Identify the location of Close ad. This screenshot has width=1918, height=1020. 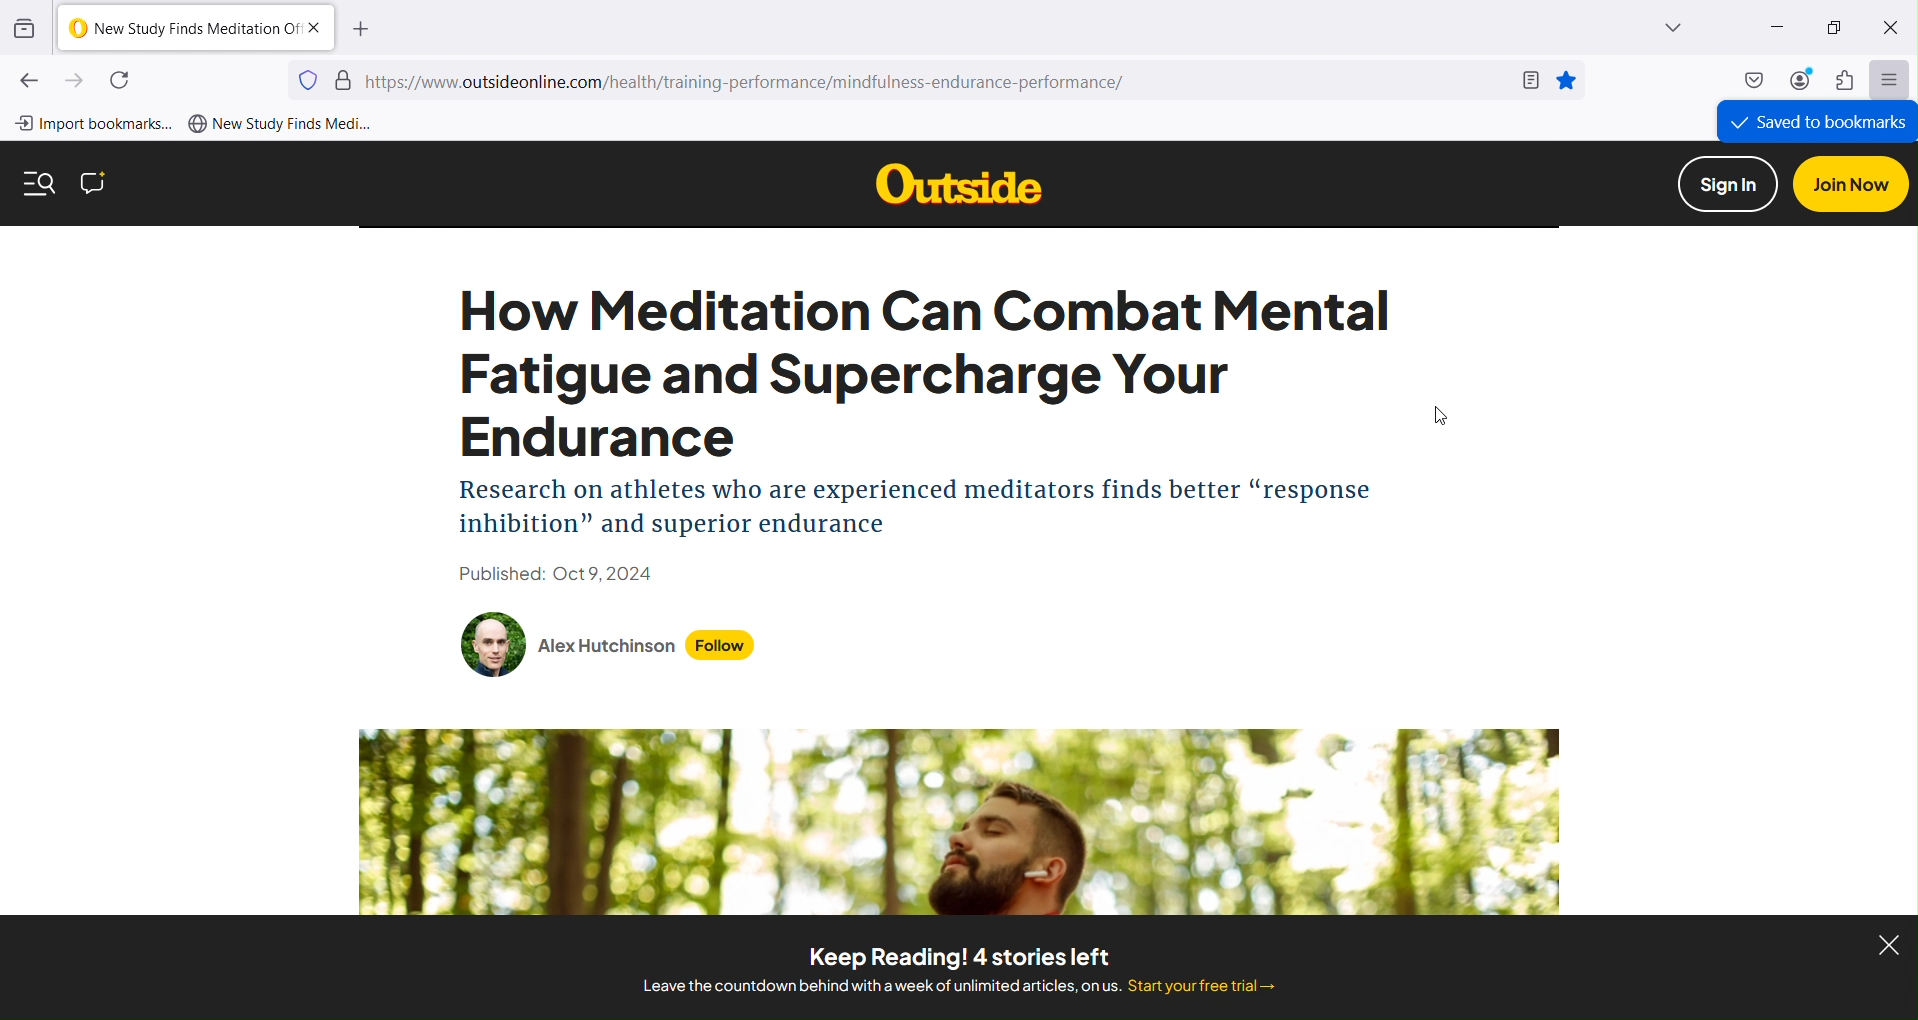
(1888, 944).